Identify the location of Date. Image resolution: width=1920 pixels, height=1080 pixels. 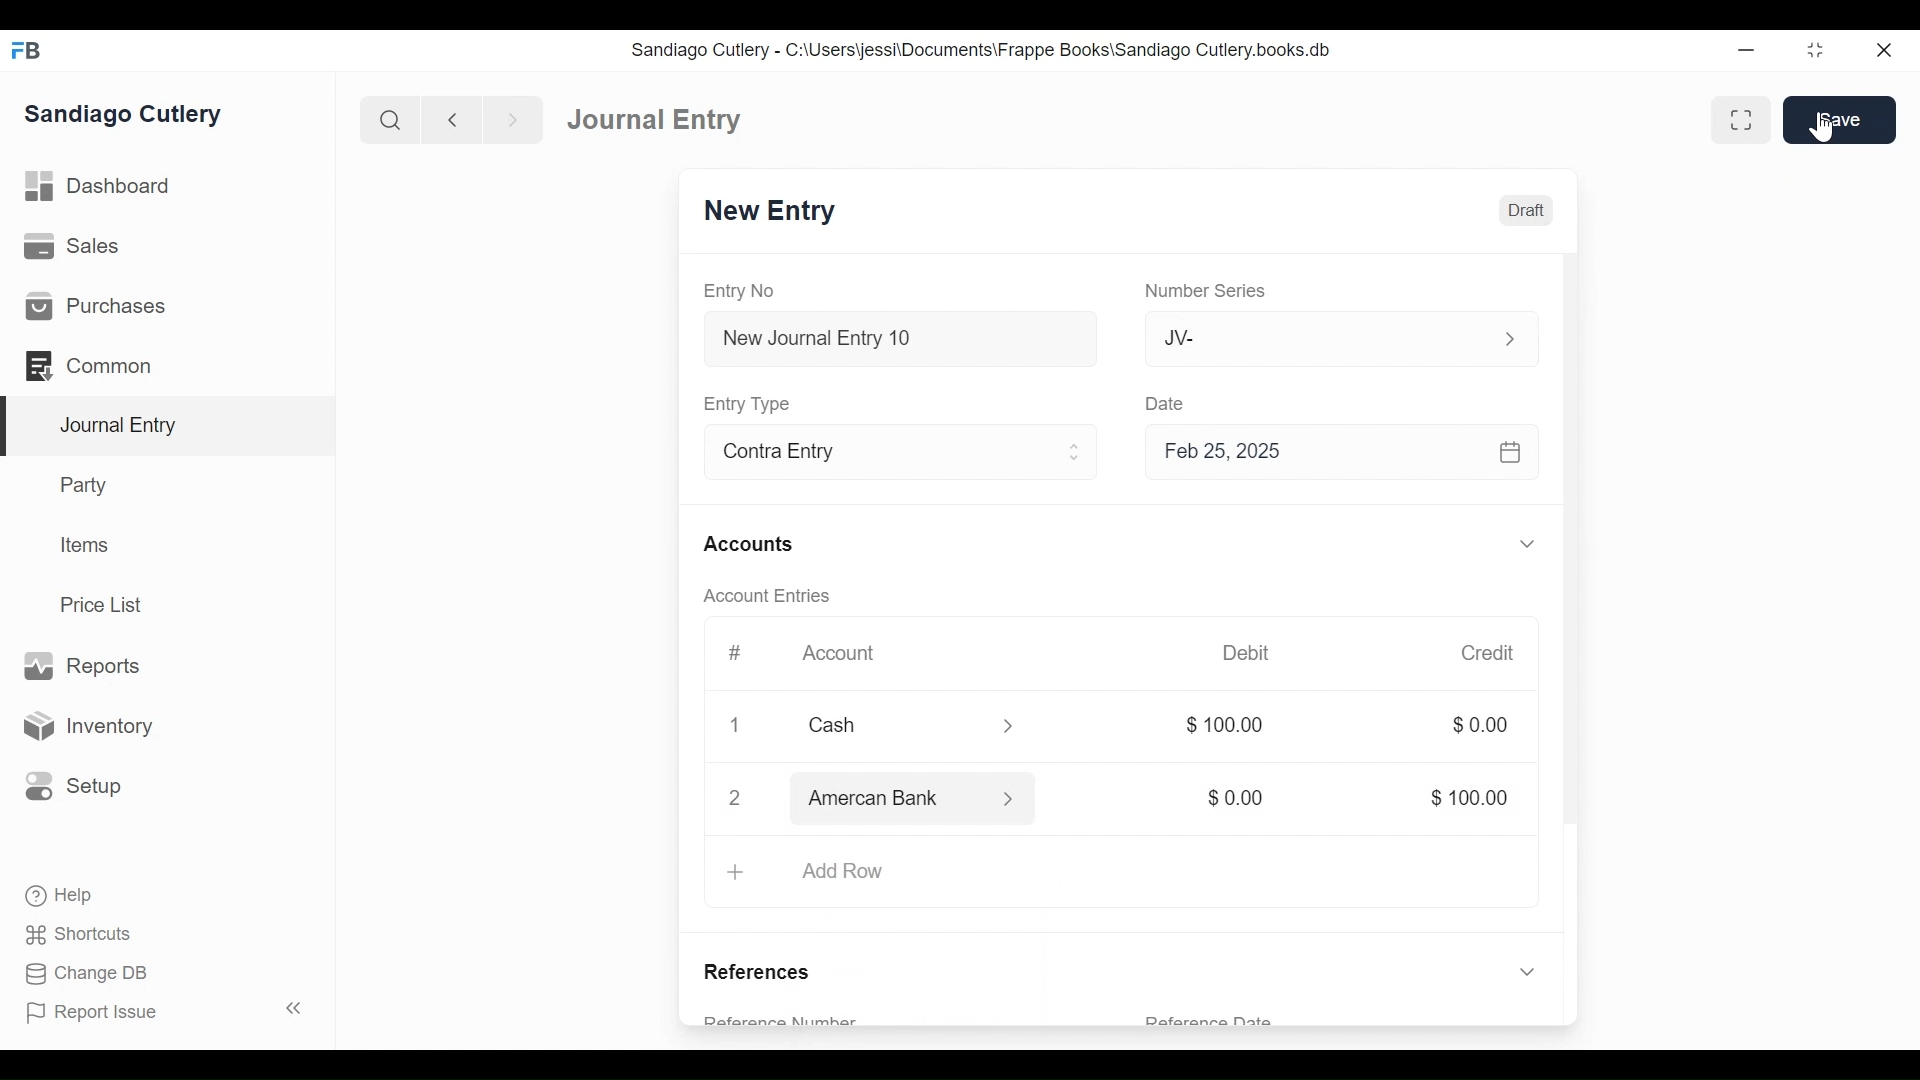
(1168, 403).